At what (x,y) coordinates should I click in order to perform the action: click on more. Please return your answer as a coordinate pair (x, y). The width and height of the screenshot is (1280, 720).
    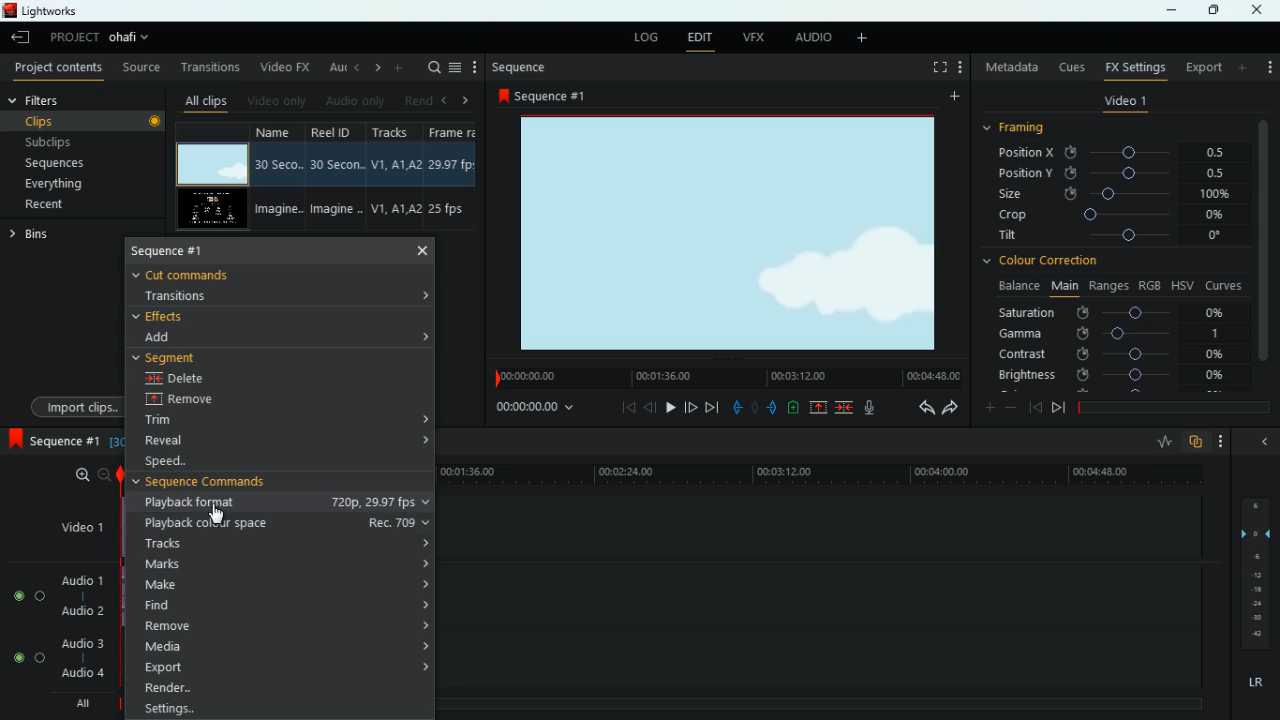
    Looking at the image, I should click on (1222, 442).